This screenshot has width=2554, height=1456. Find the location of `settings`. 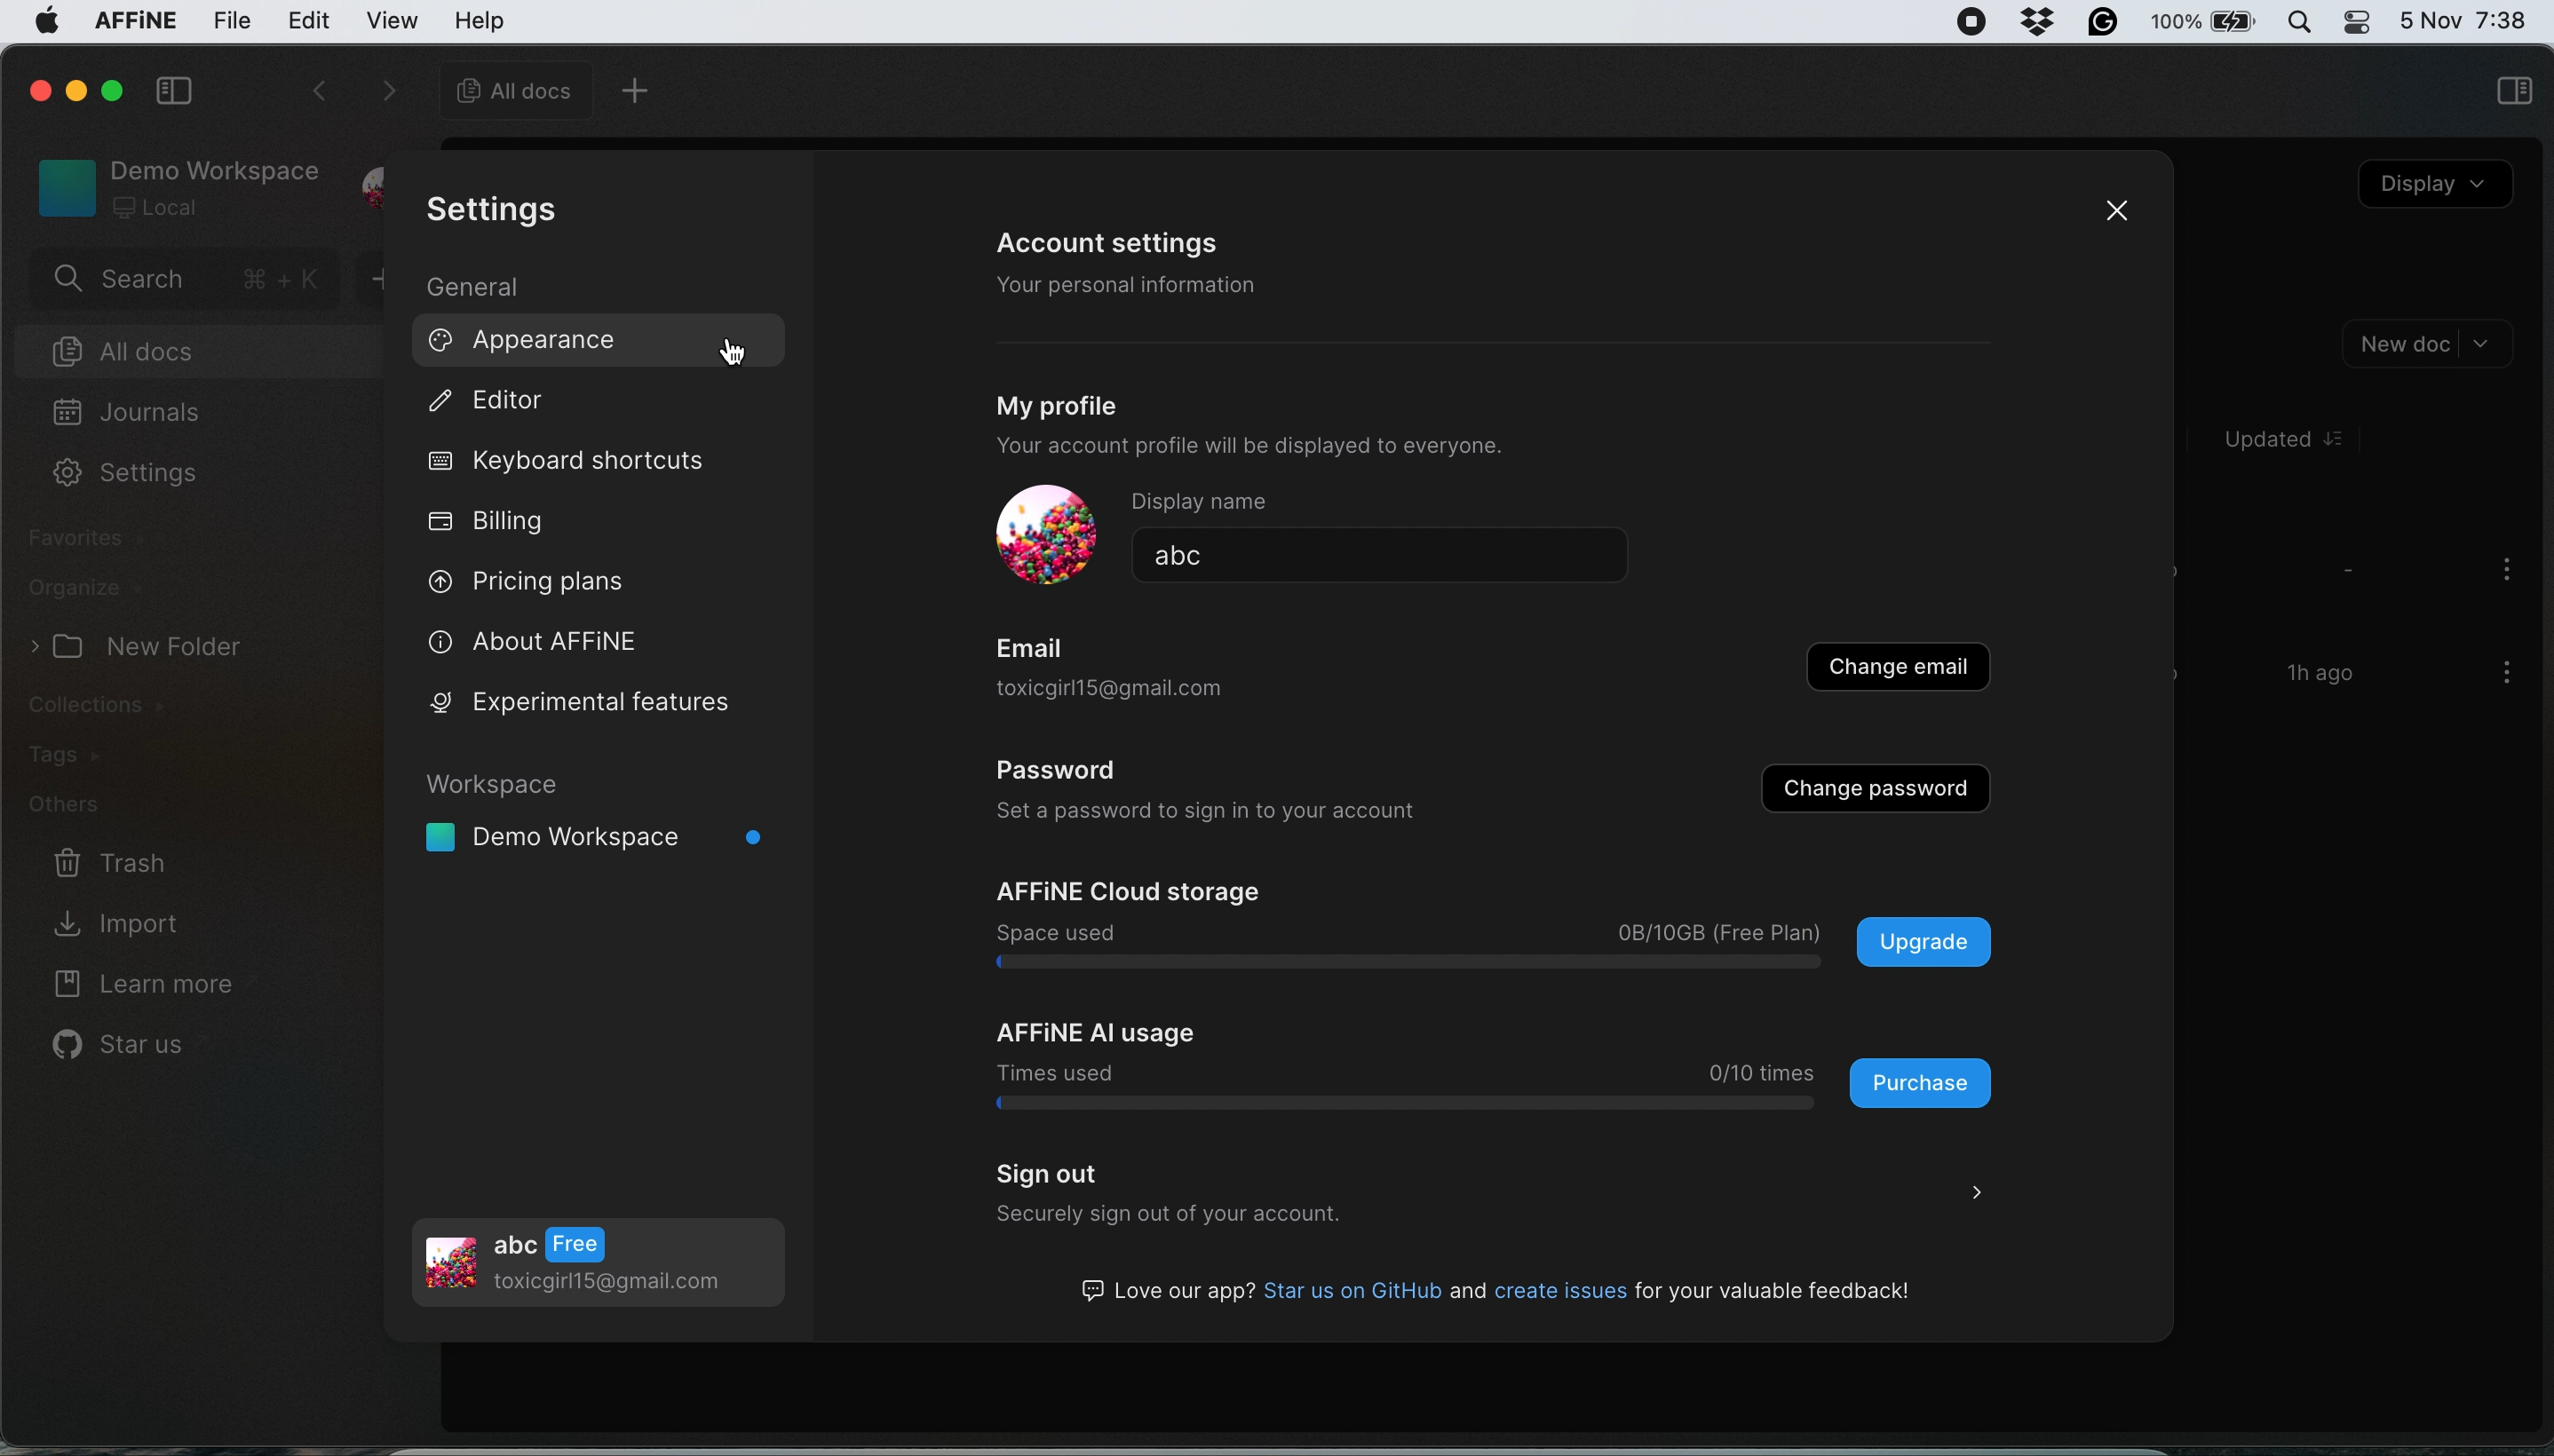

settings is located at coordinates (127, 477).